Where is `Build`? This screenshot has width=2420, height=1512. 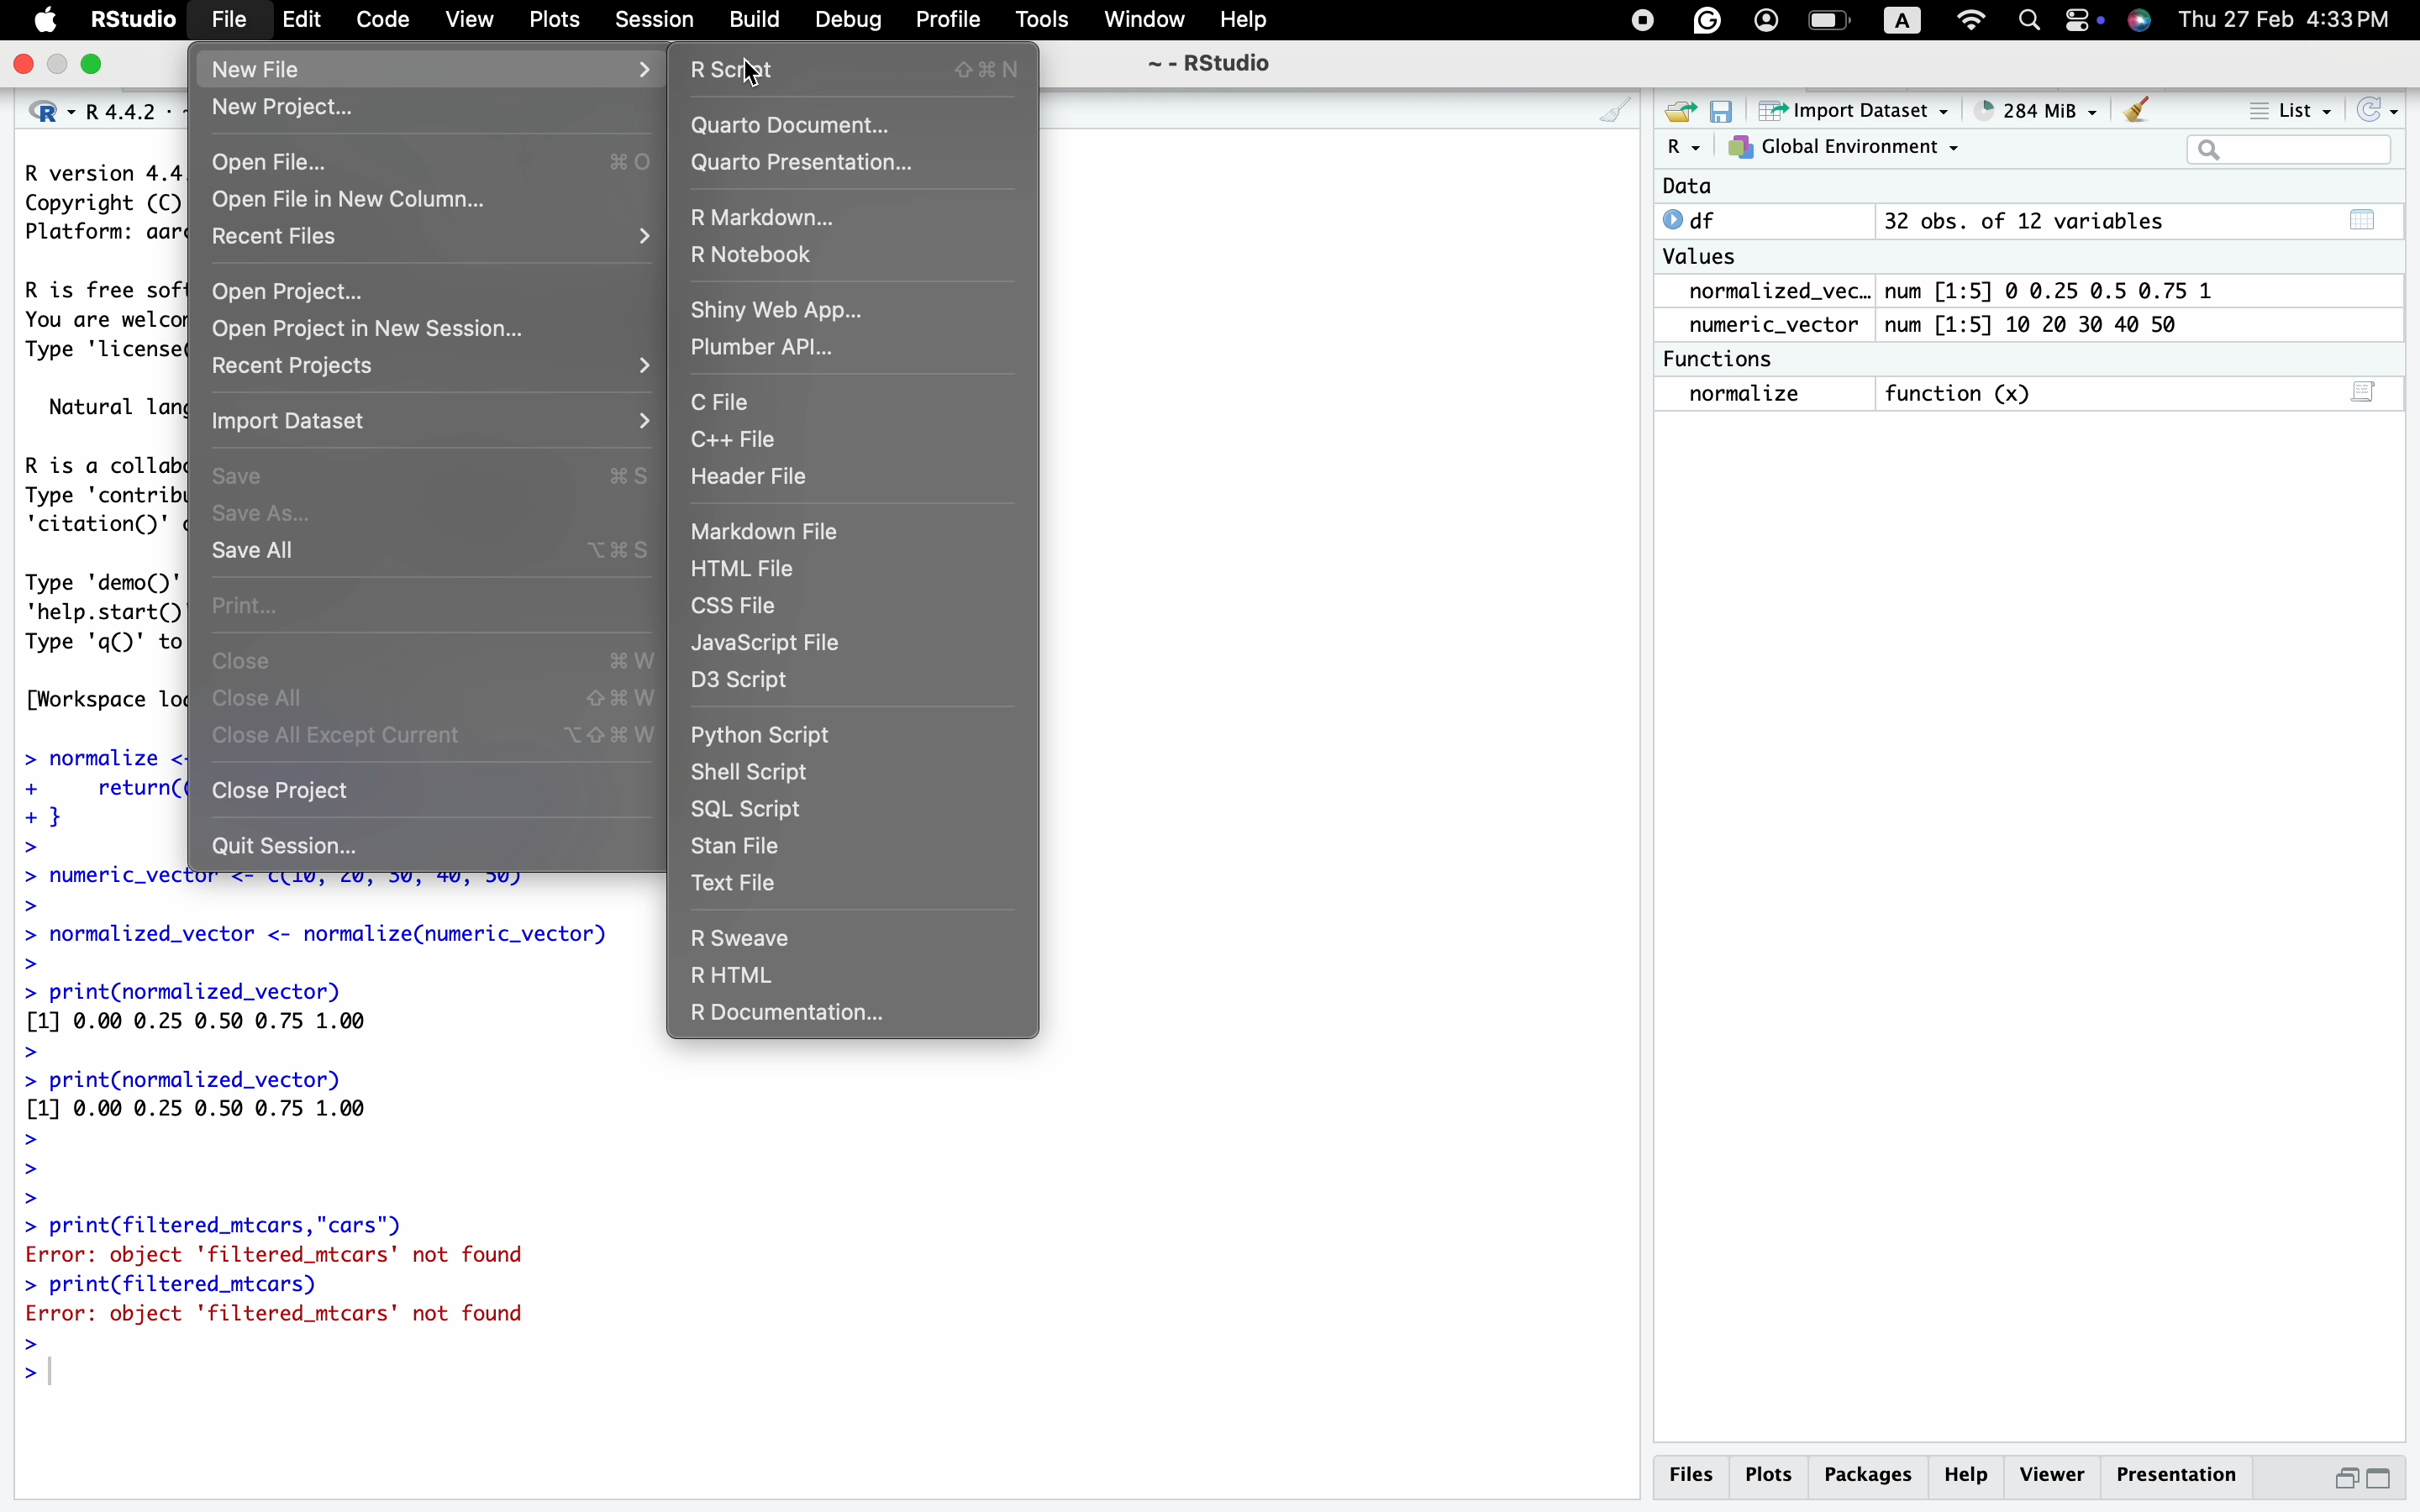 Build is located at coordinates (758, 21).